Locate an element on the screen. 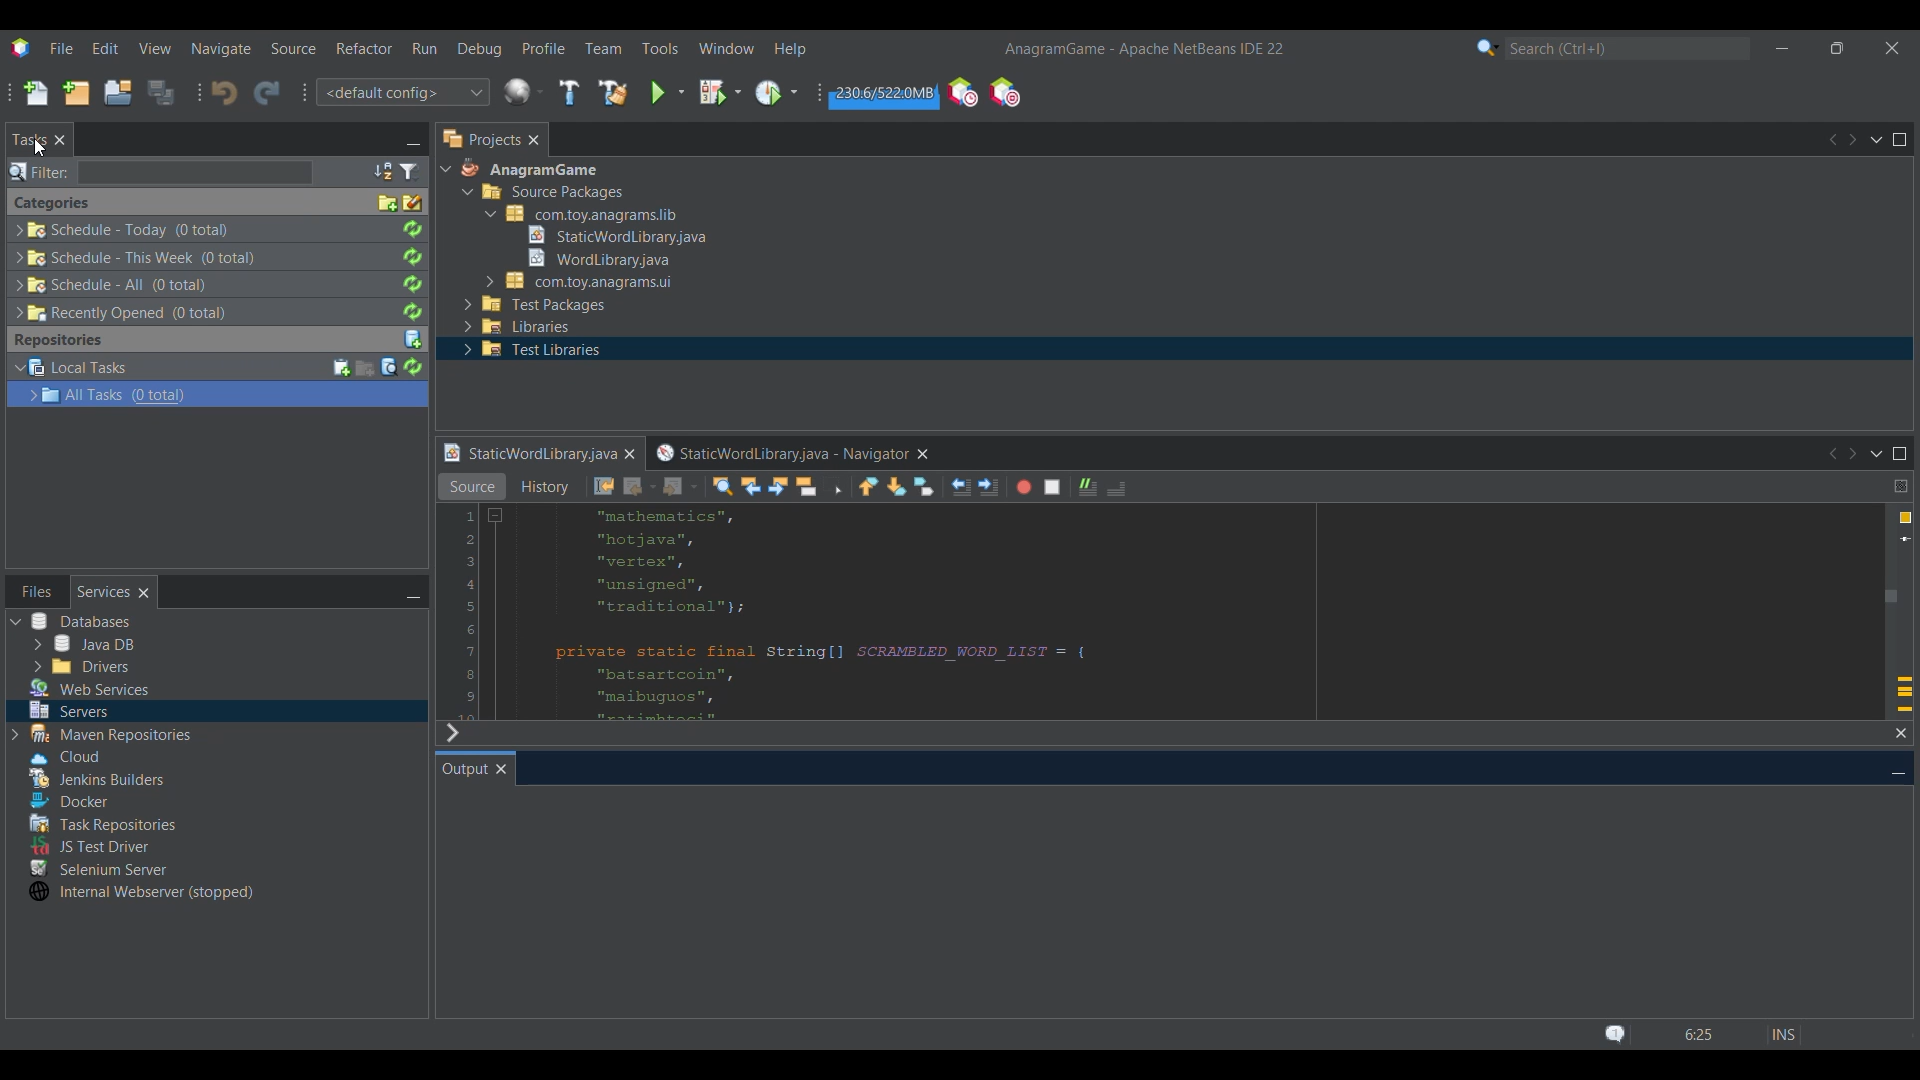  Clean and build main project is located at coordinates (613, 92).